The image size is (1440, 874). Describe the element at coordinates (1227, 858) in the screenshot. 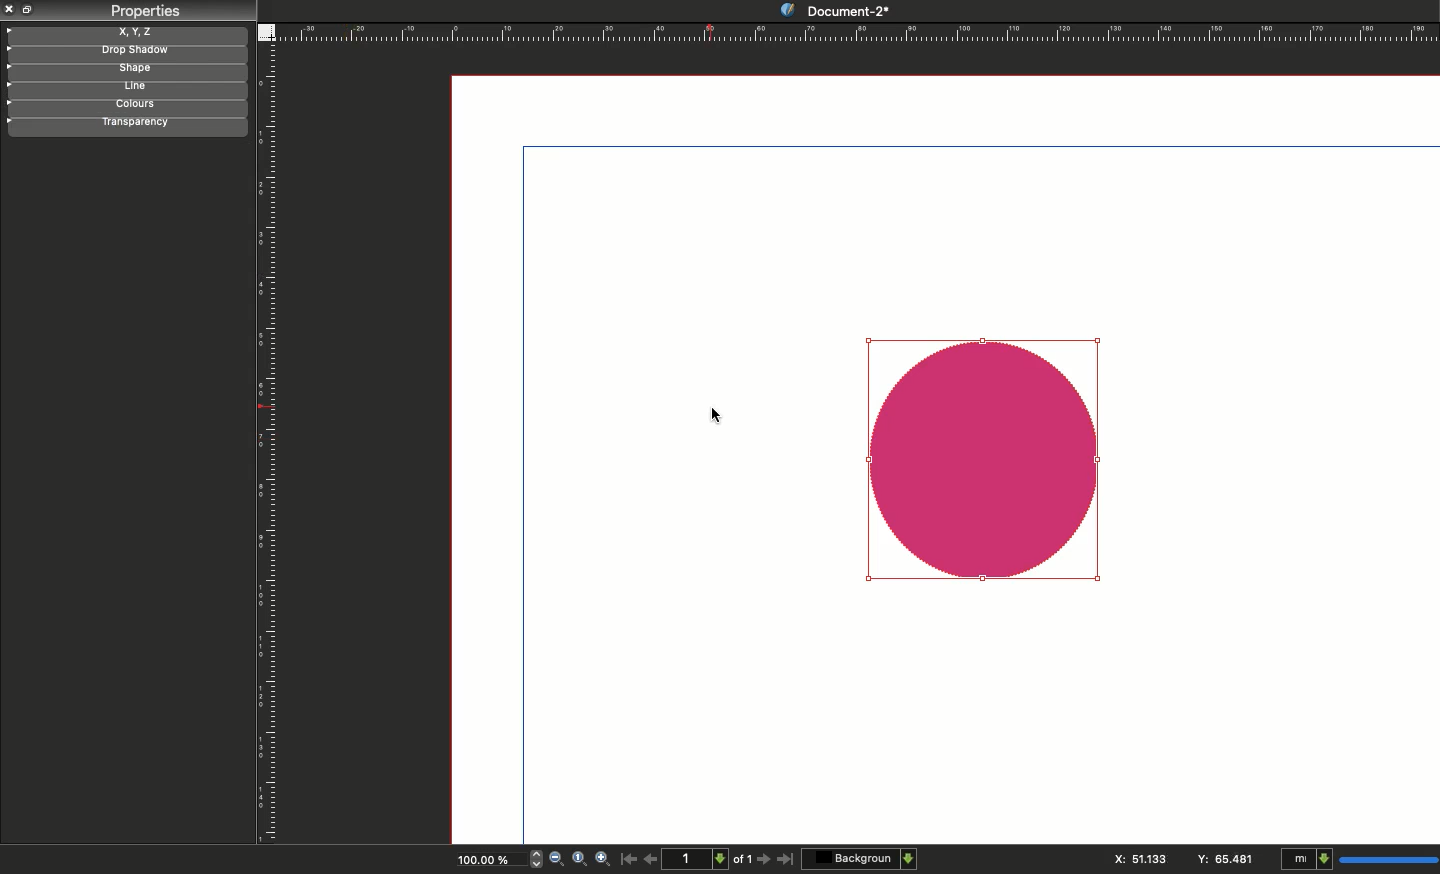

I see `Y: 84.706` at that location.